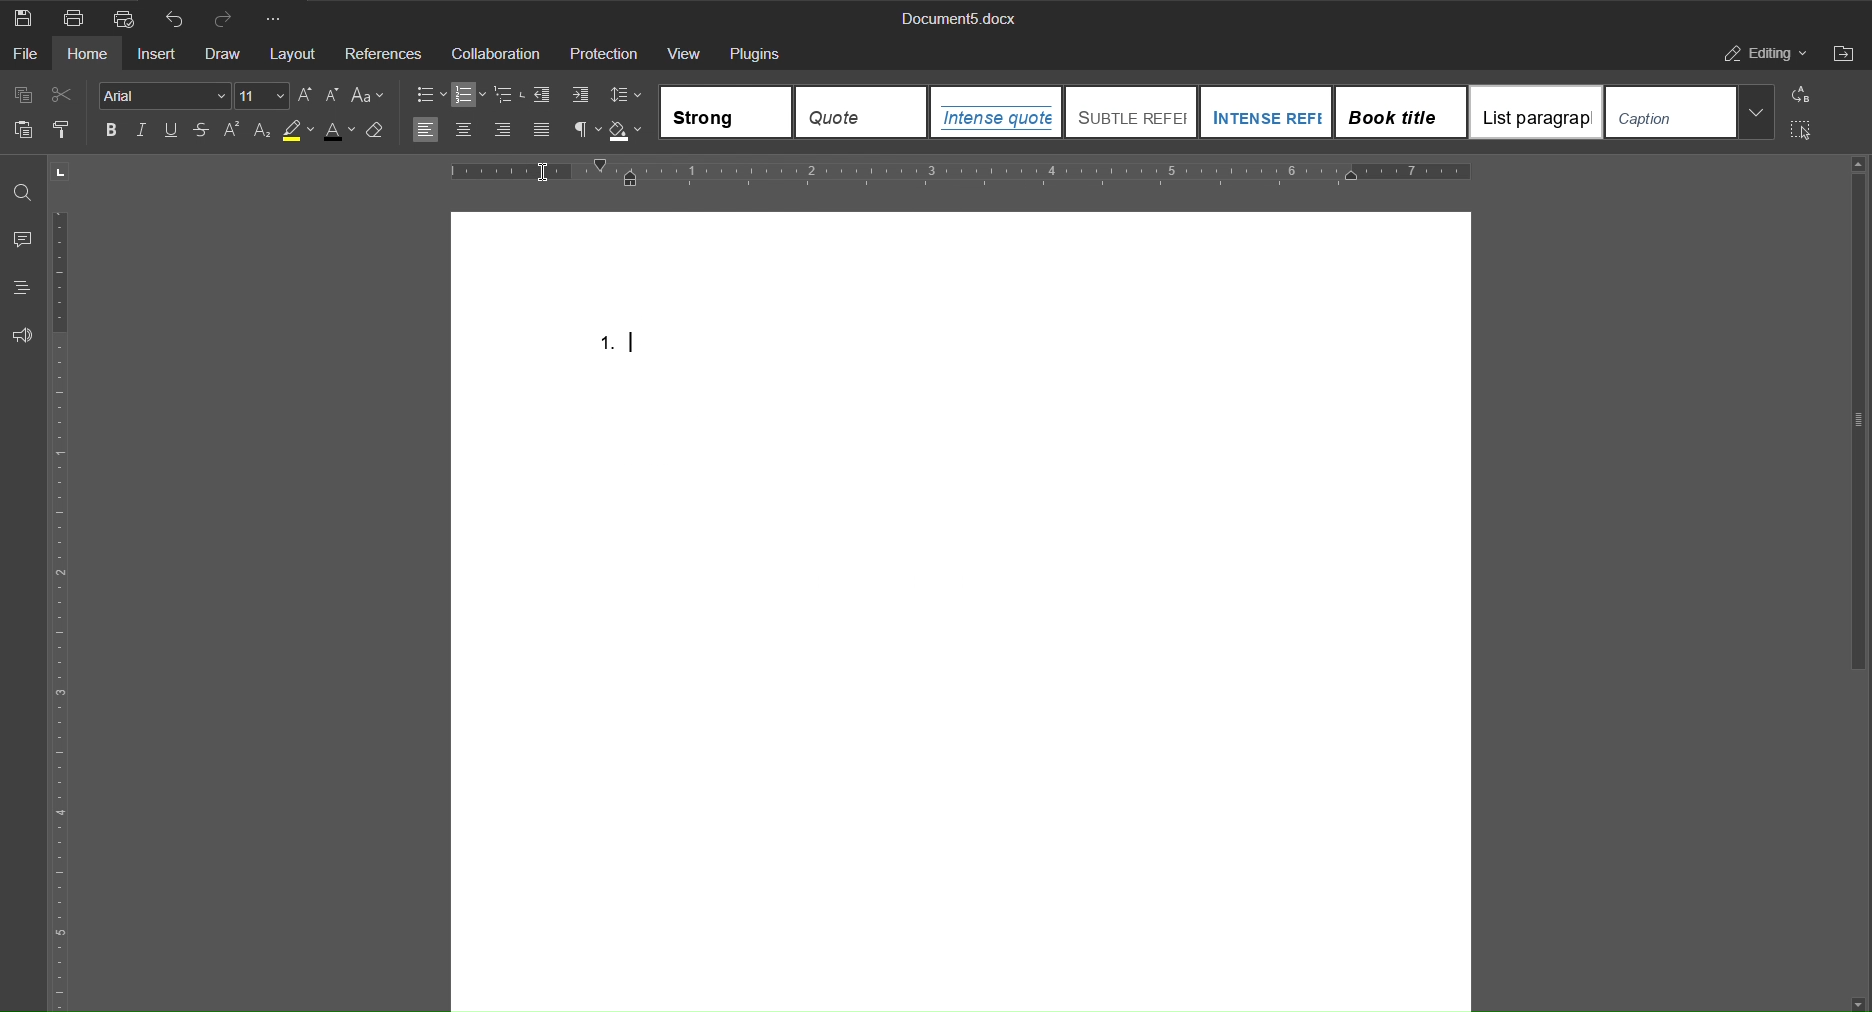 This screenshot has height=1012, width=1872. Describe the element at coordinates (962, 170) in the screenshot. I see `Horizontal Ruler` at that location.